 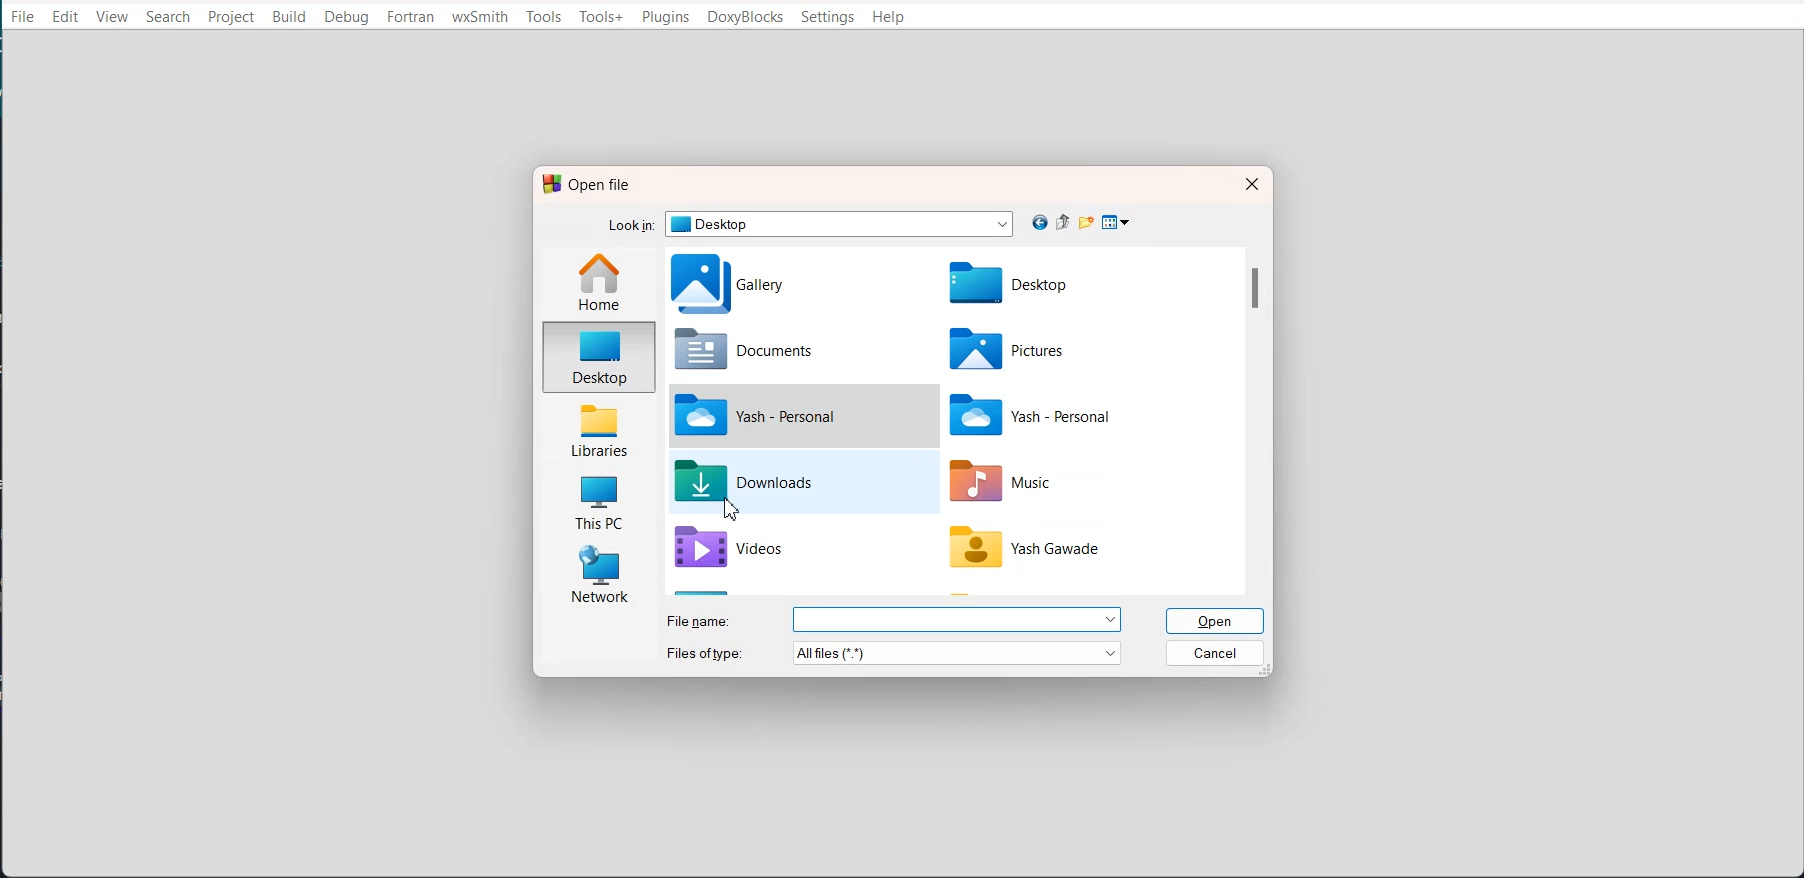 What do you see at coordinates (1051, 415) in the screenshot?
I see `File` at bounding box center [1051, 415].